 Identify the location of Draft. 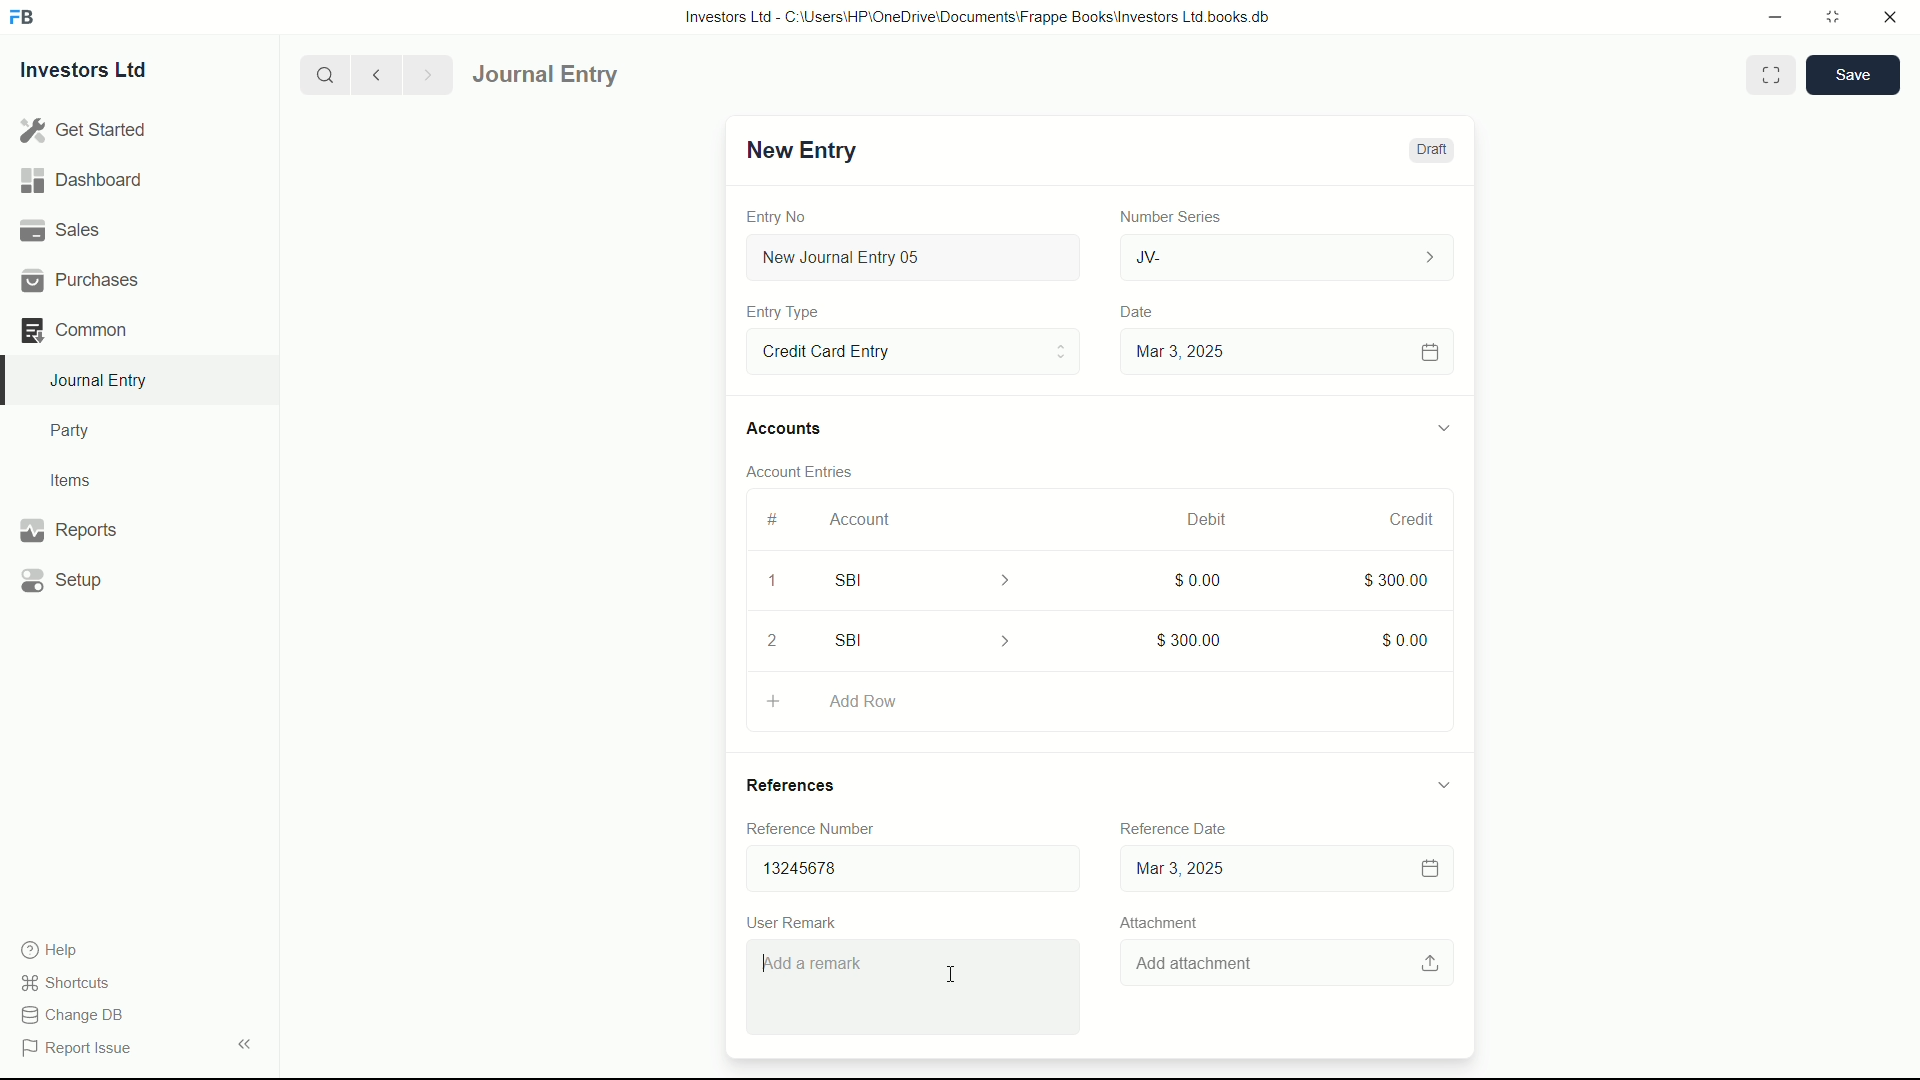
(1430, 150).